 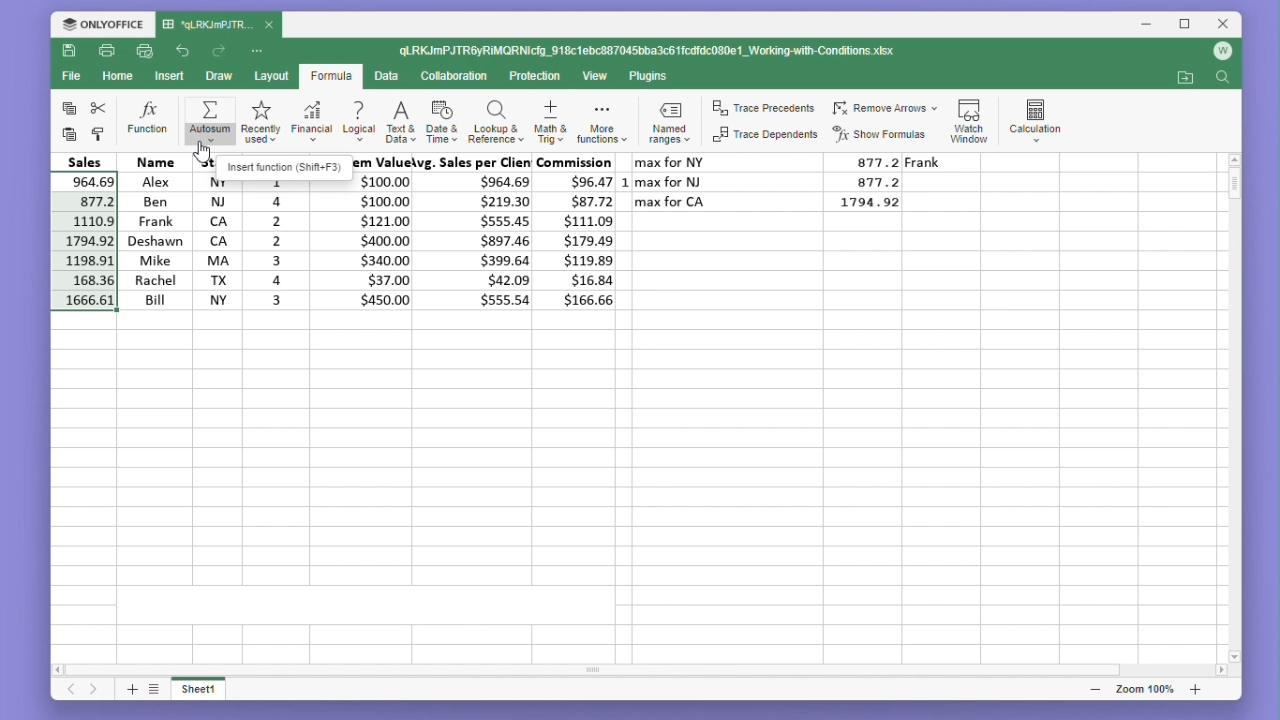 I want to click on Find, so click(x=1222, y=80).